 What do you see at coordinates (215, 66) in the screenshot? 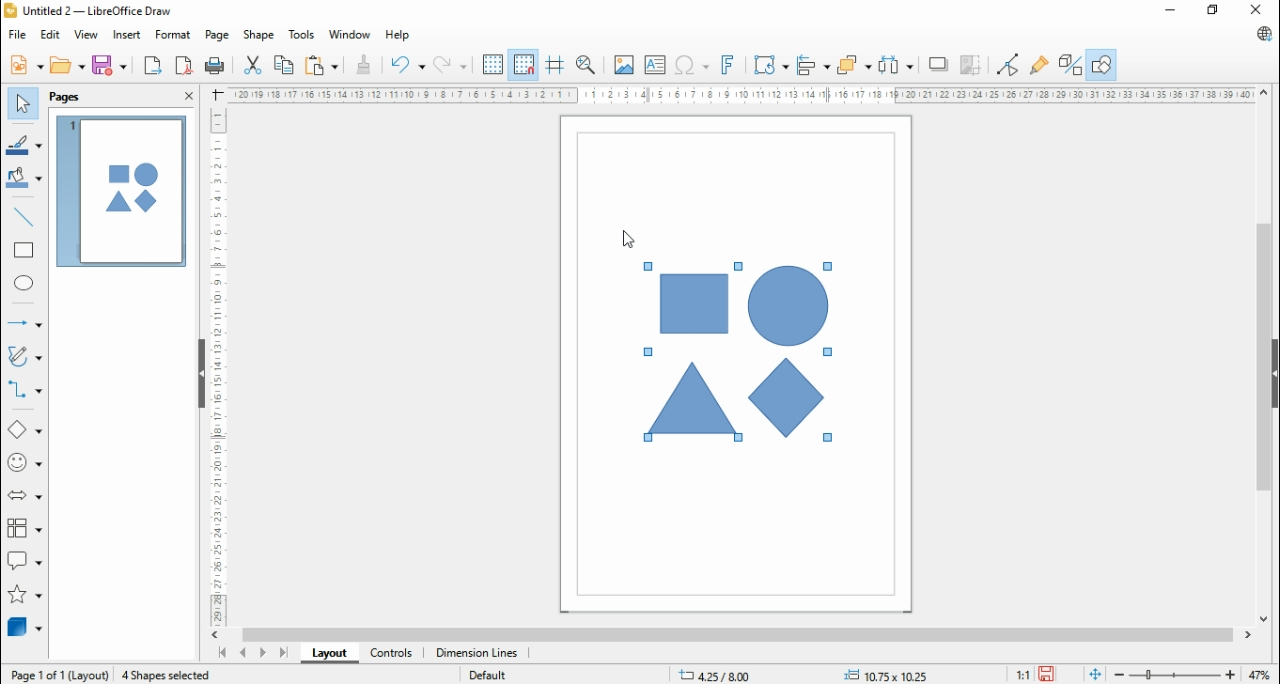
I see `print` at bounding box center [215, 66].